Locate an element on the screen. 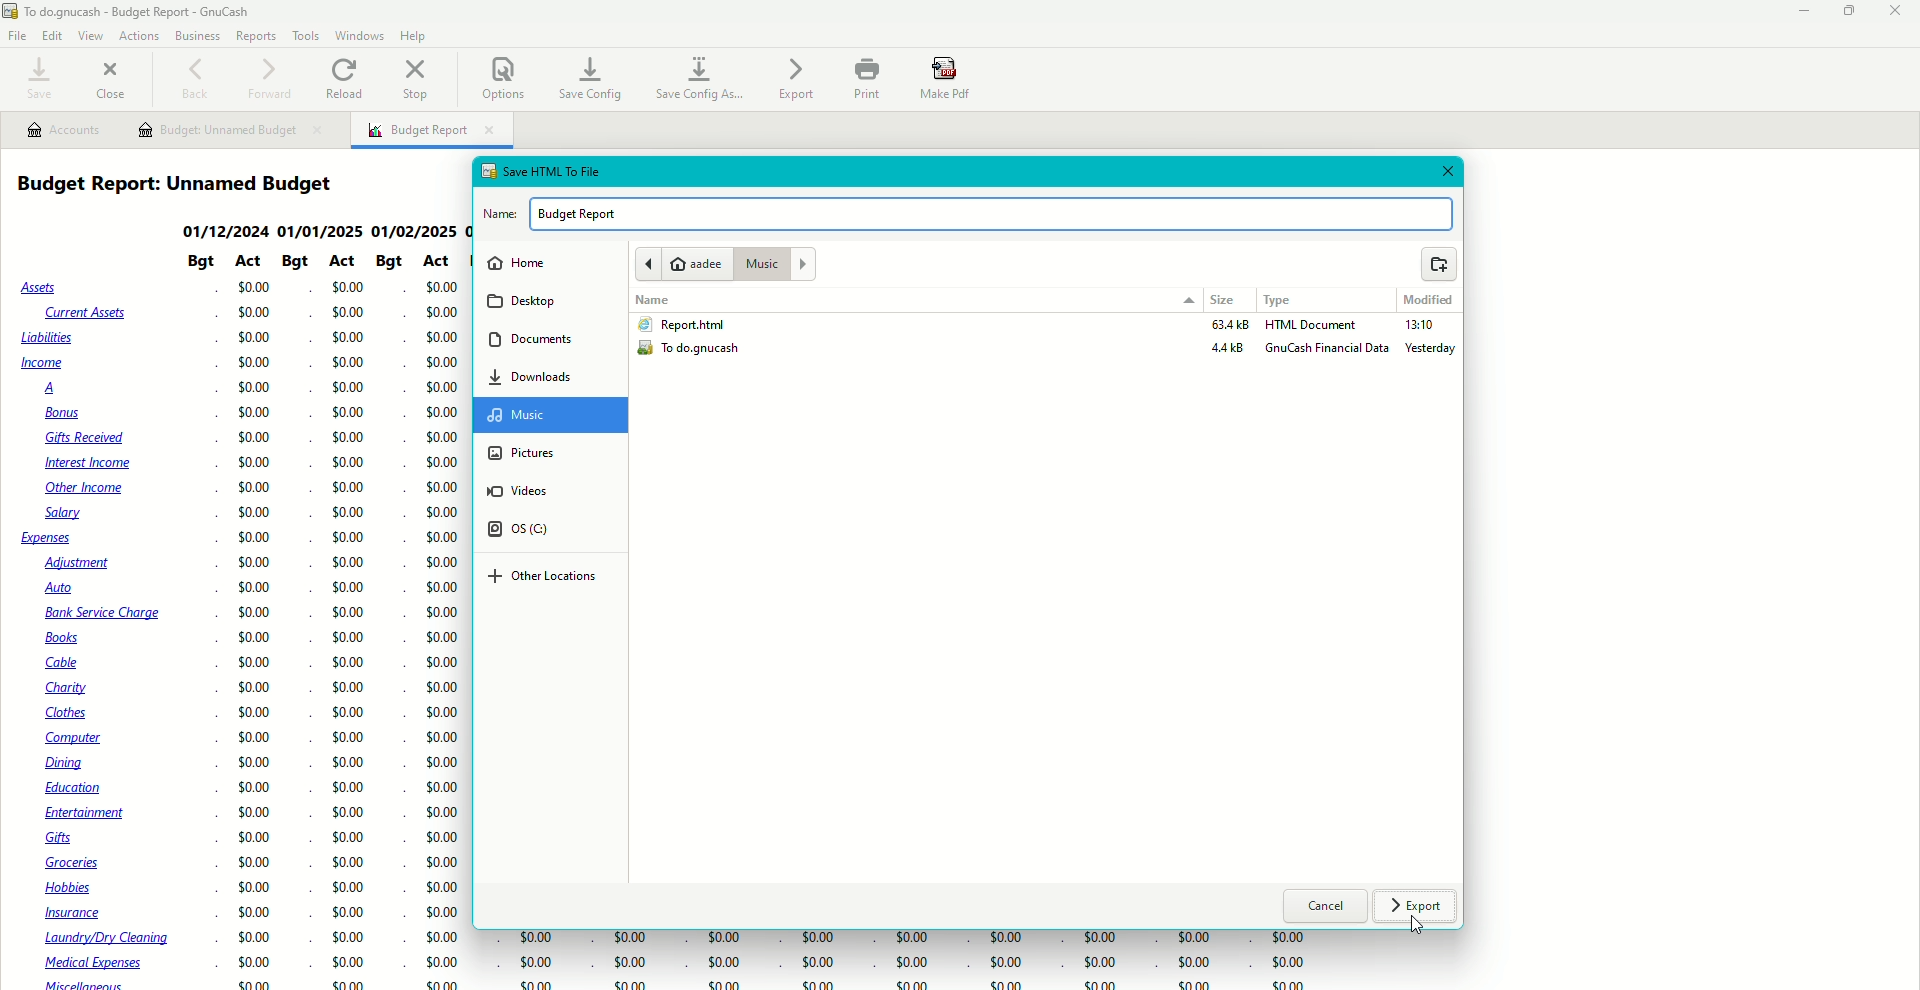 Image resolution: width=1920 pixels, height=990 pixels. Close is located at coordinates (1445, 172).